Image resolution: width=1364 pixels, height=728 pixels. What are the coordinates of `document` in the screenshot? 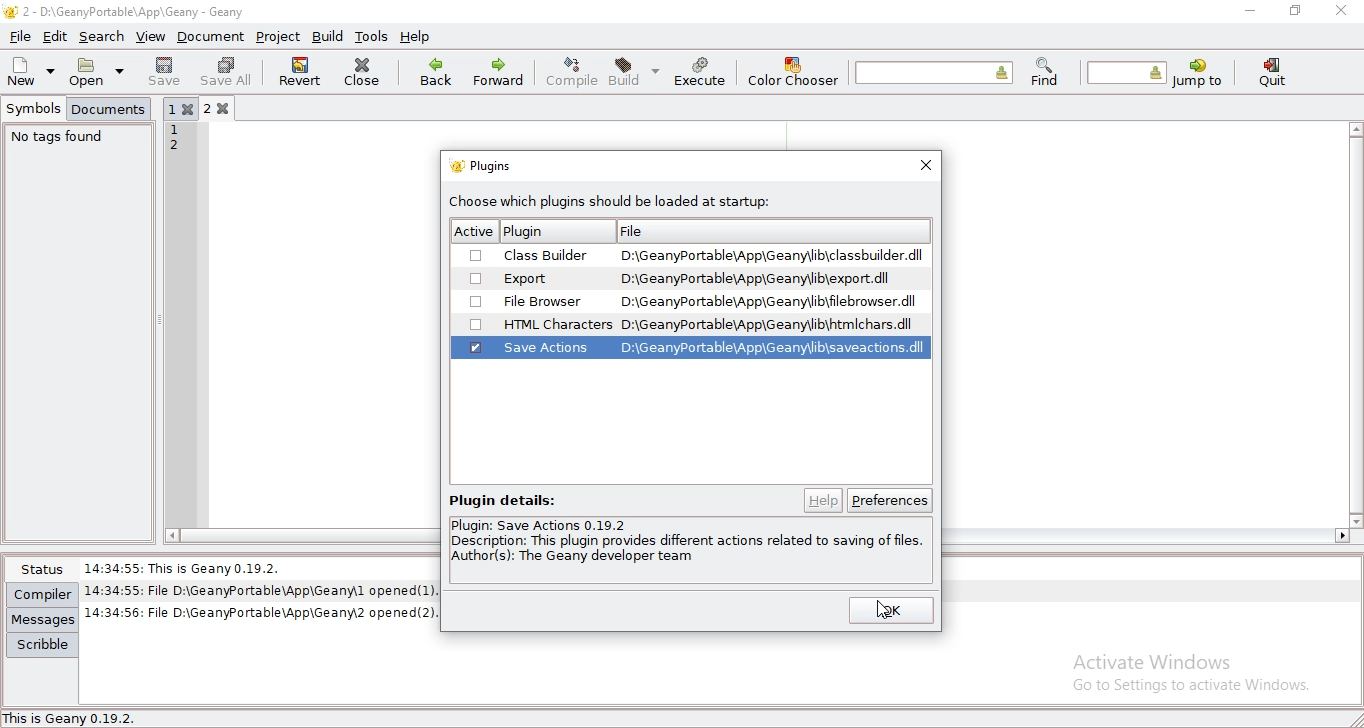 It's located at (211, 37).